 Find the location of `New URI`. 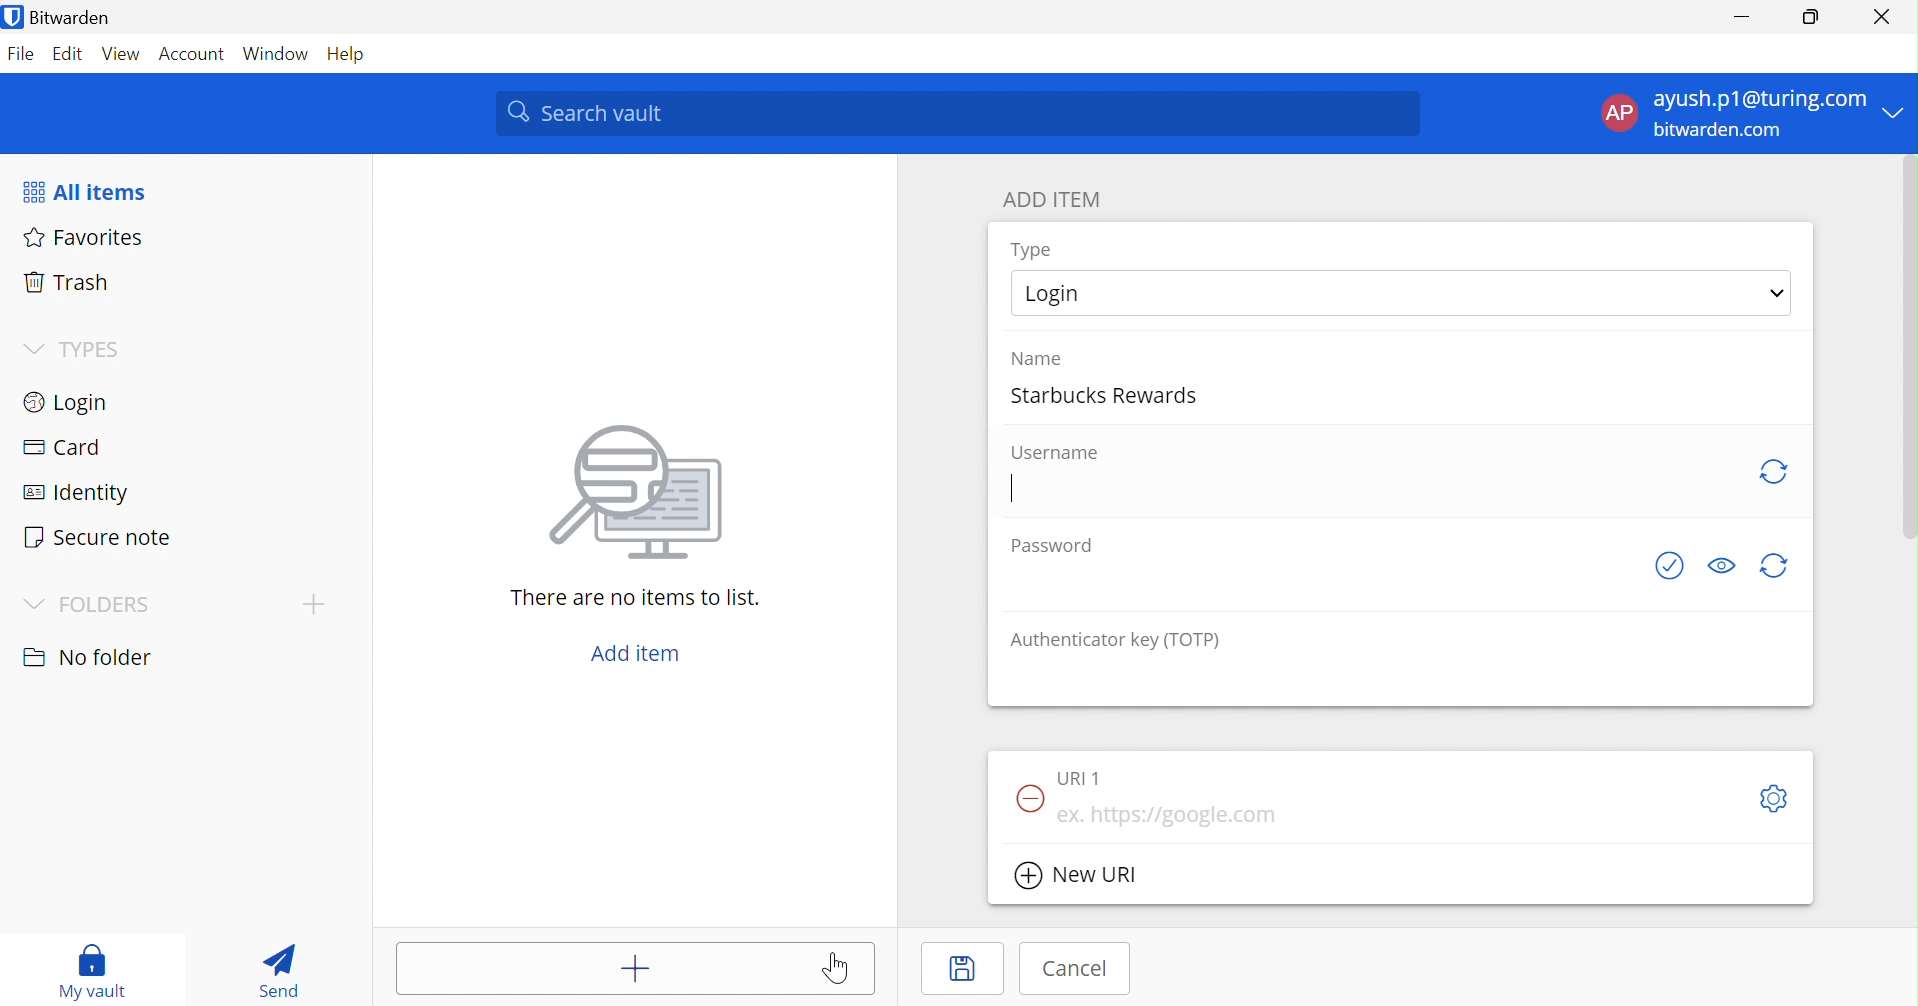

New URI is located at coordinates (1077, 878).